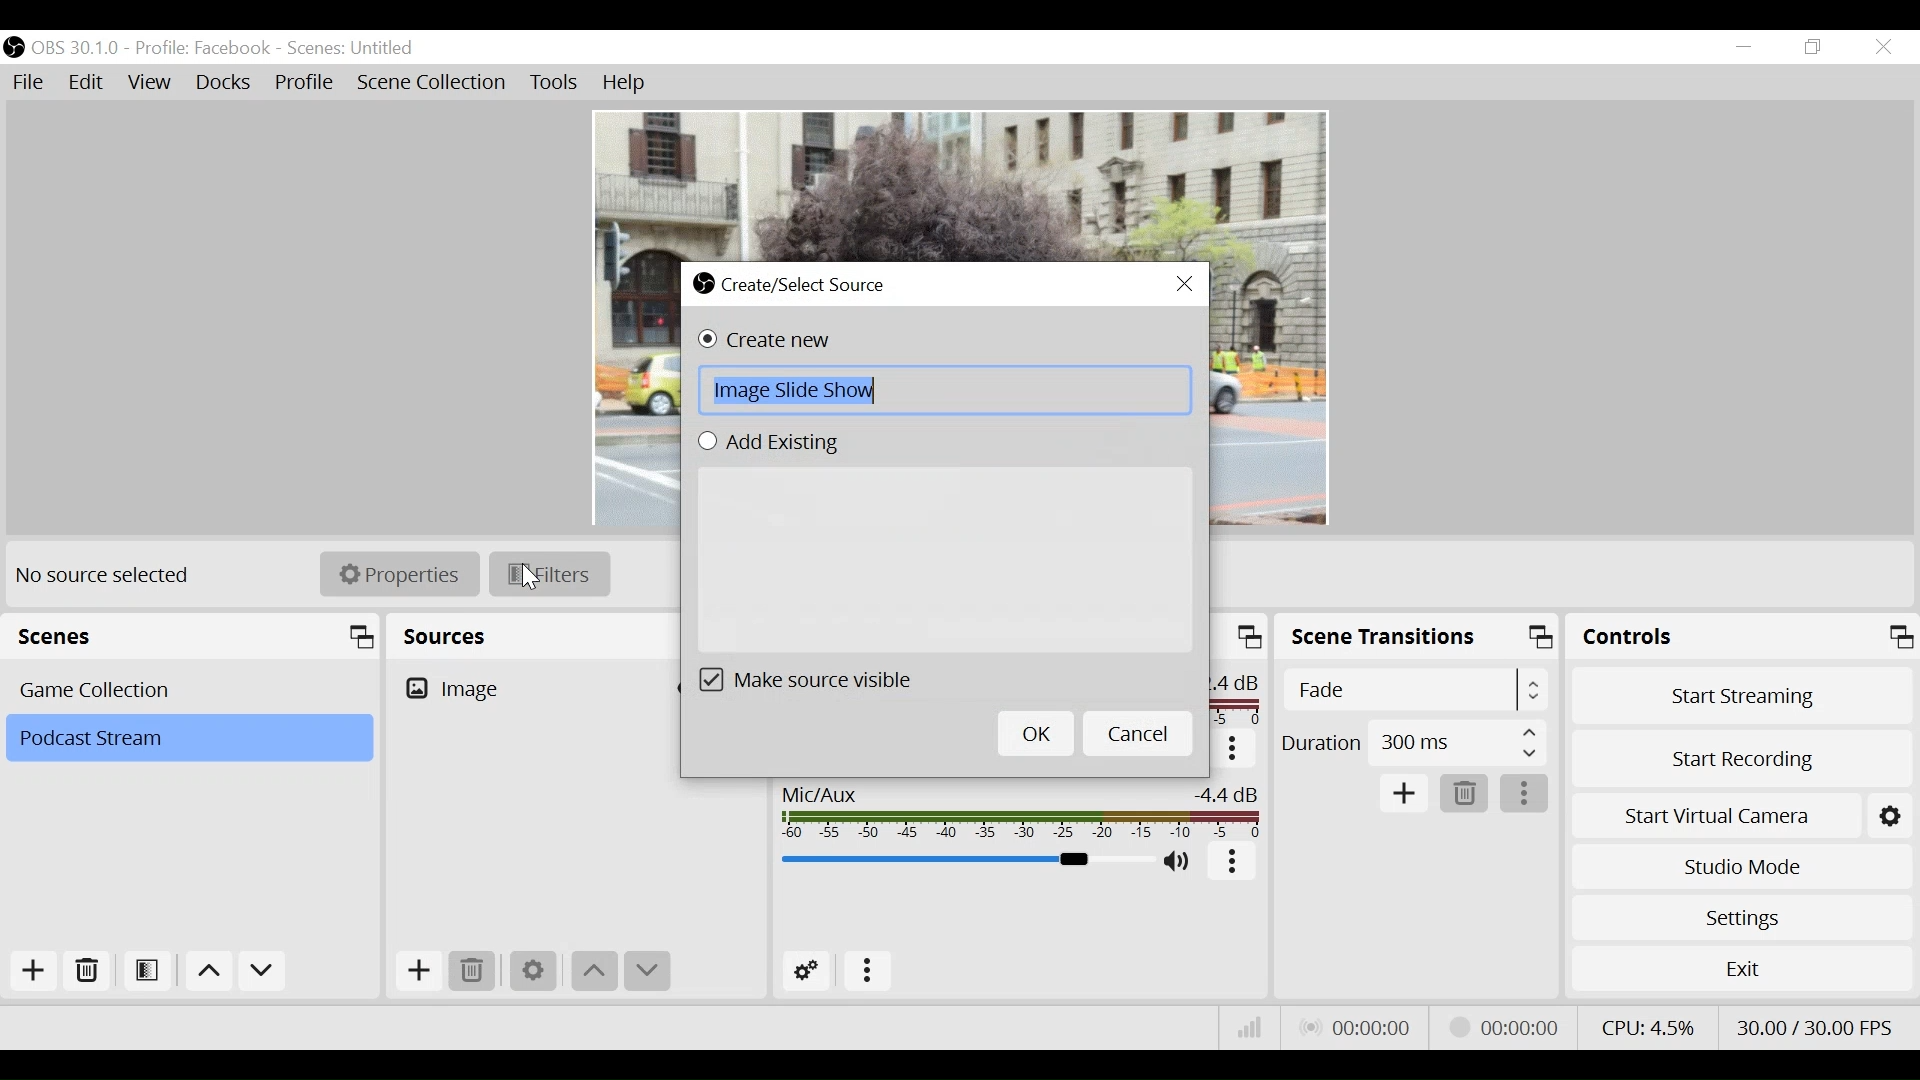  Describe the element at coordinates (554, 83) in the screenshot. I see `Tools` at that location.